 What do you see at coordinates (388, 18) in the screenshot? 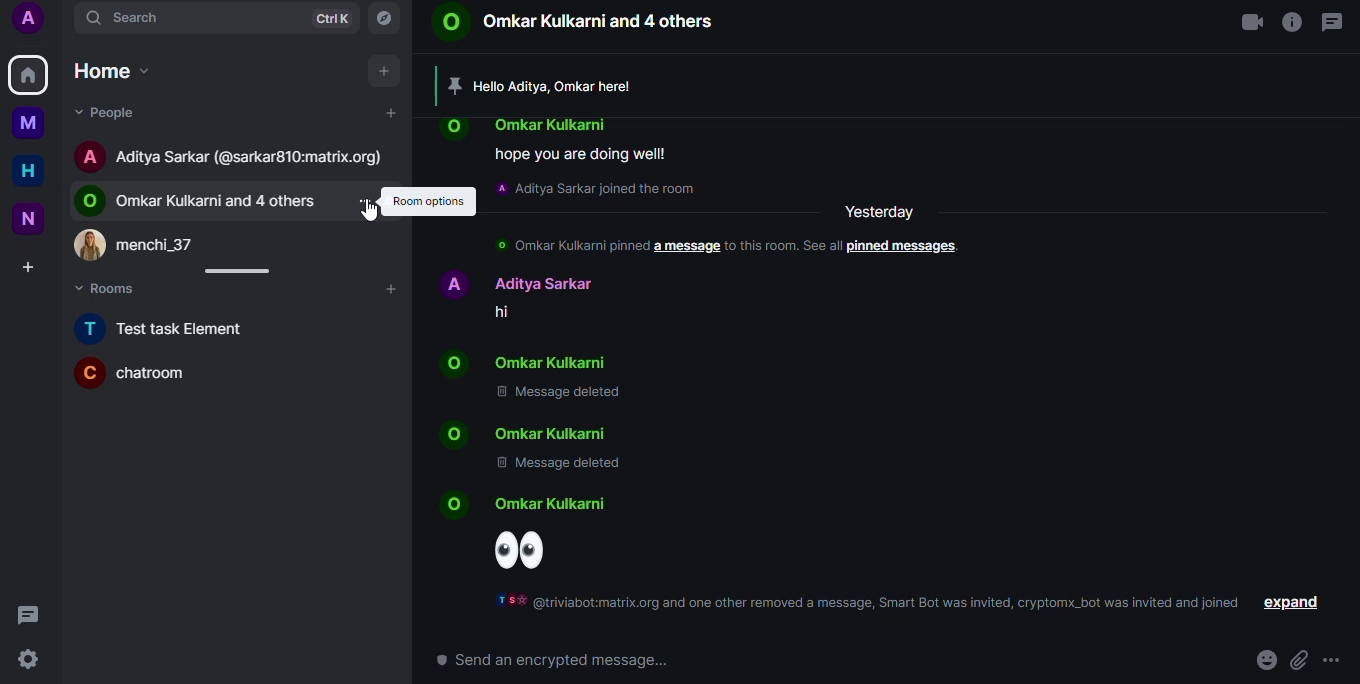
I see `navigator` at bounding box center [388, 18].